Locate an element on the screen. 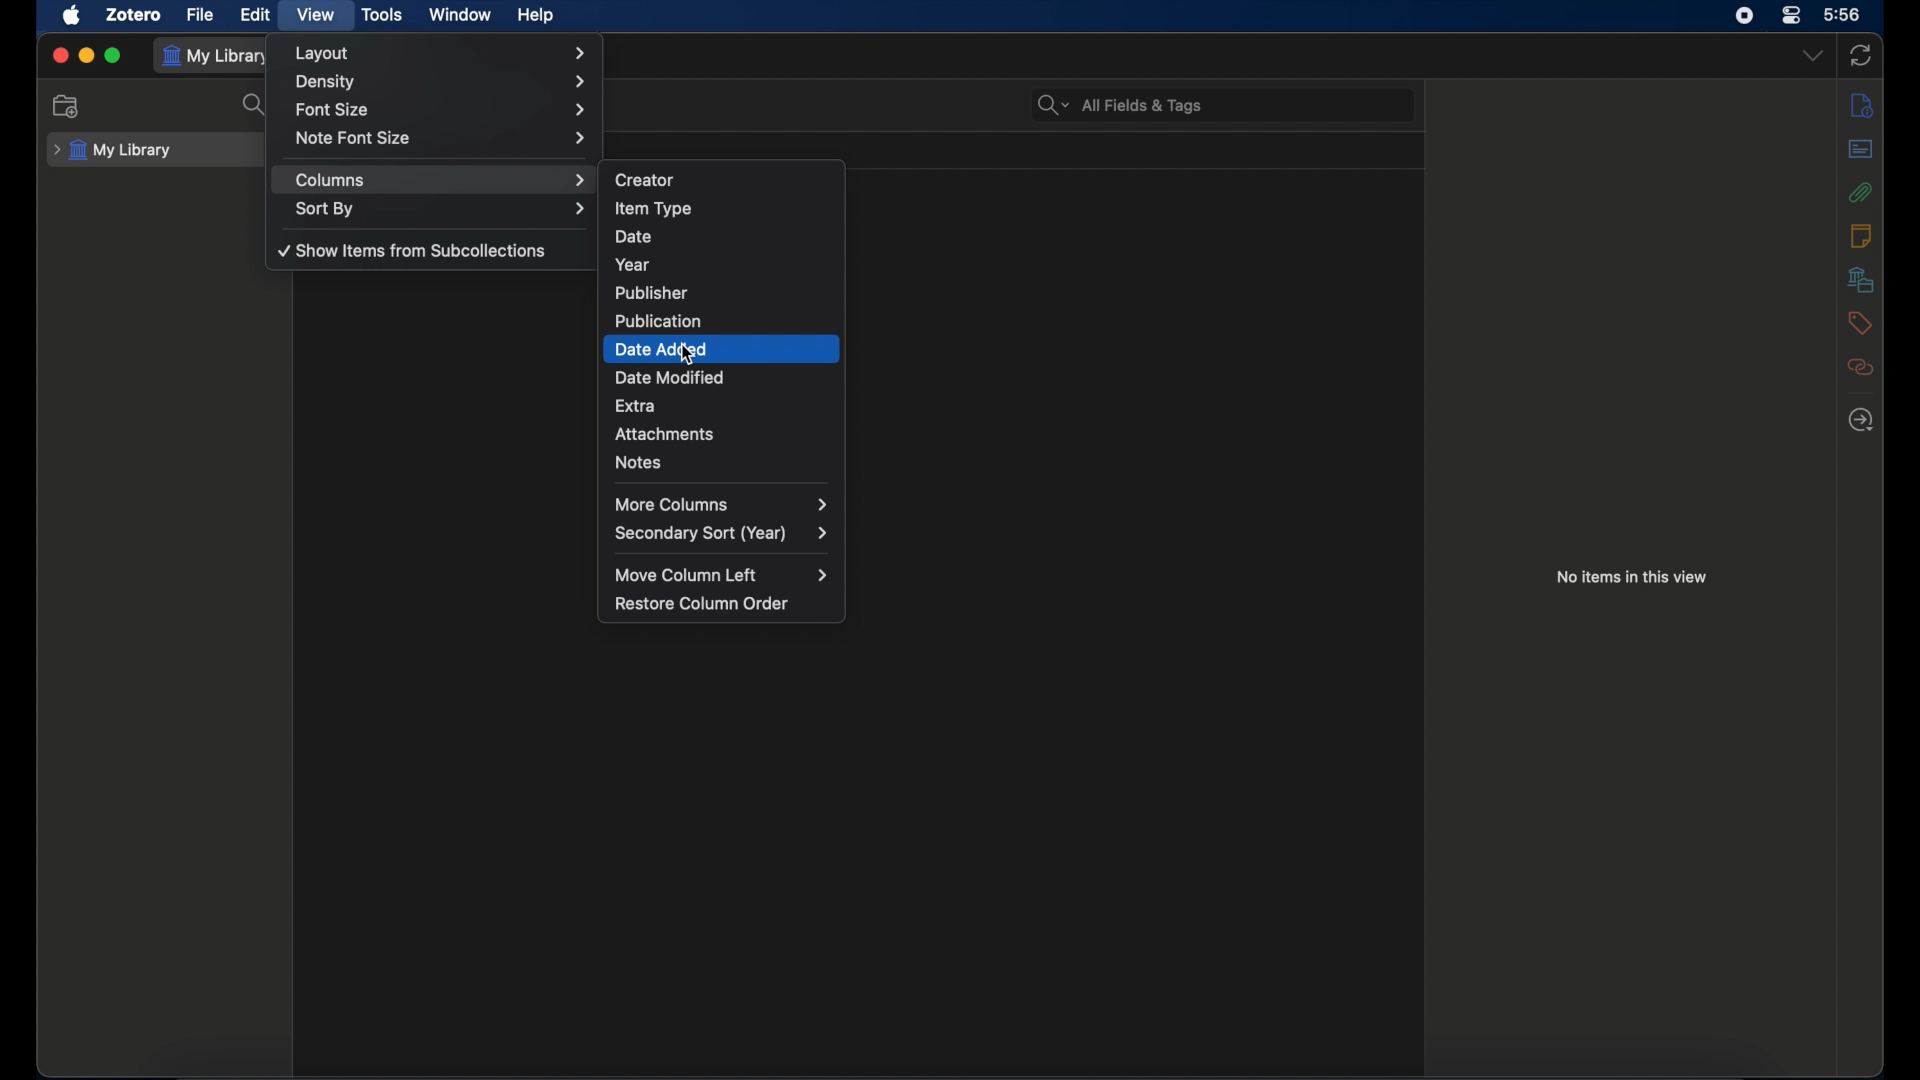 This screenshot has height=1080, width=1920. my library is located at coordinates (220, 56).